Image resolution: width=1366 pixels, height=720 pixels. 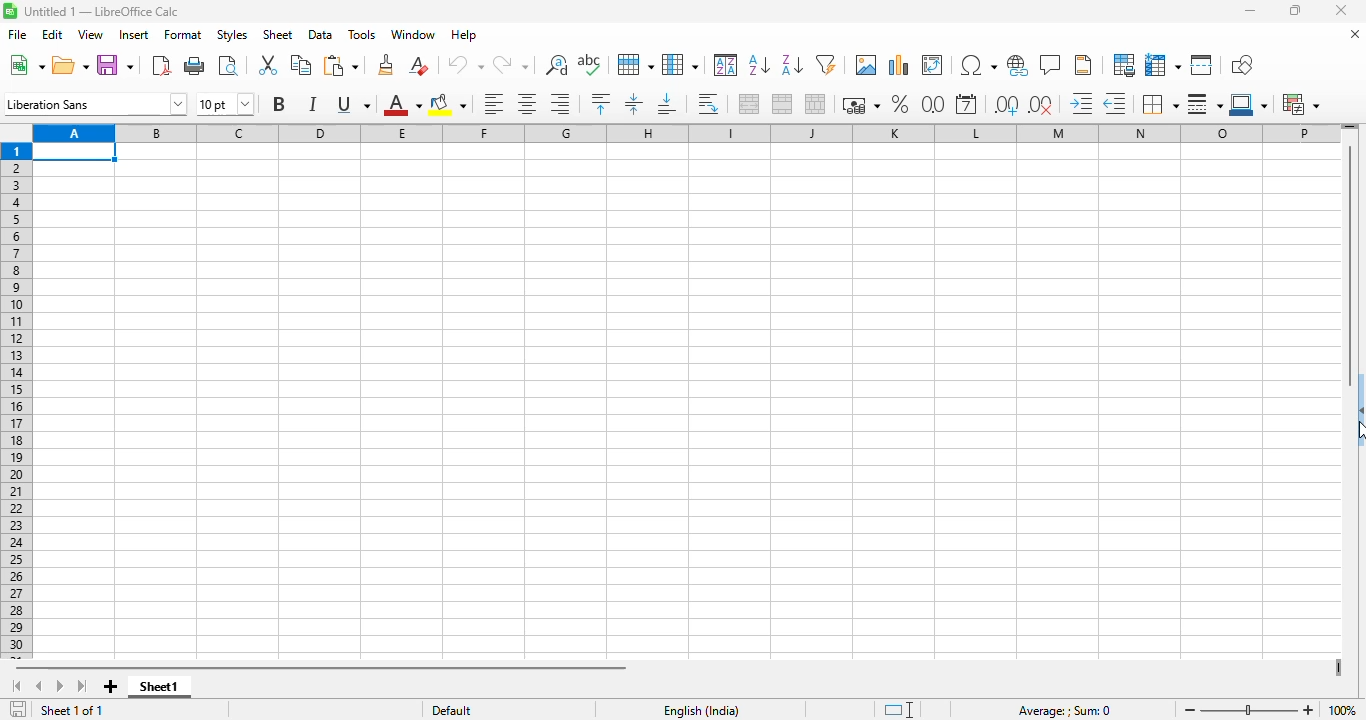 I want to click on sort, so click(x=727, y=65).